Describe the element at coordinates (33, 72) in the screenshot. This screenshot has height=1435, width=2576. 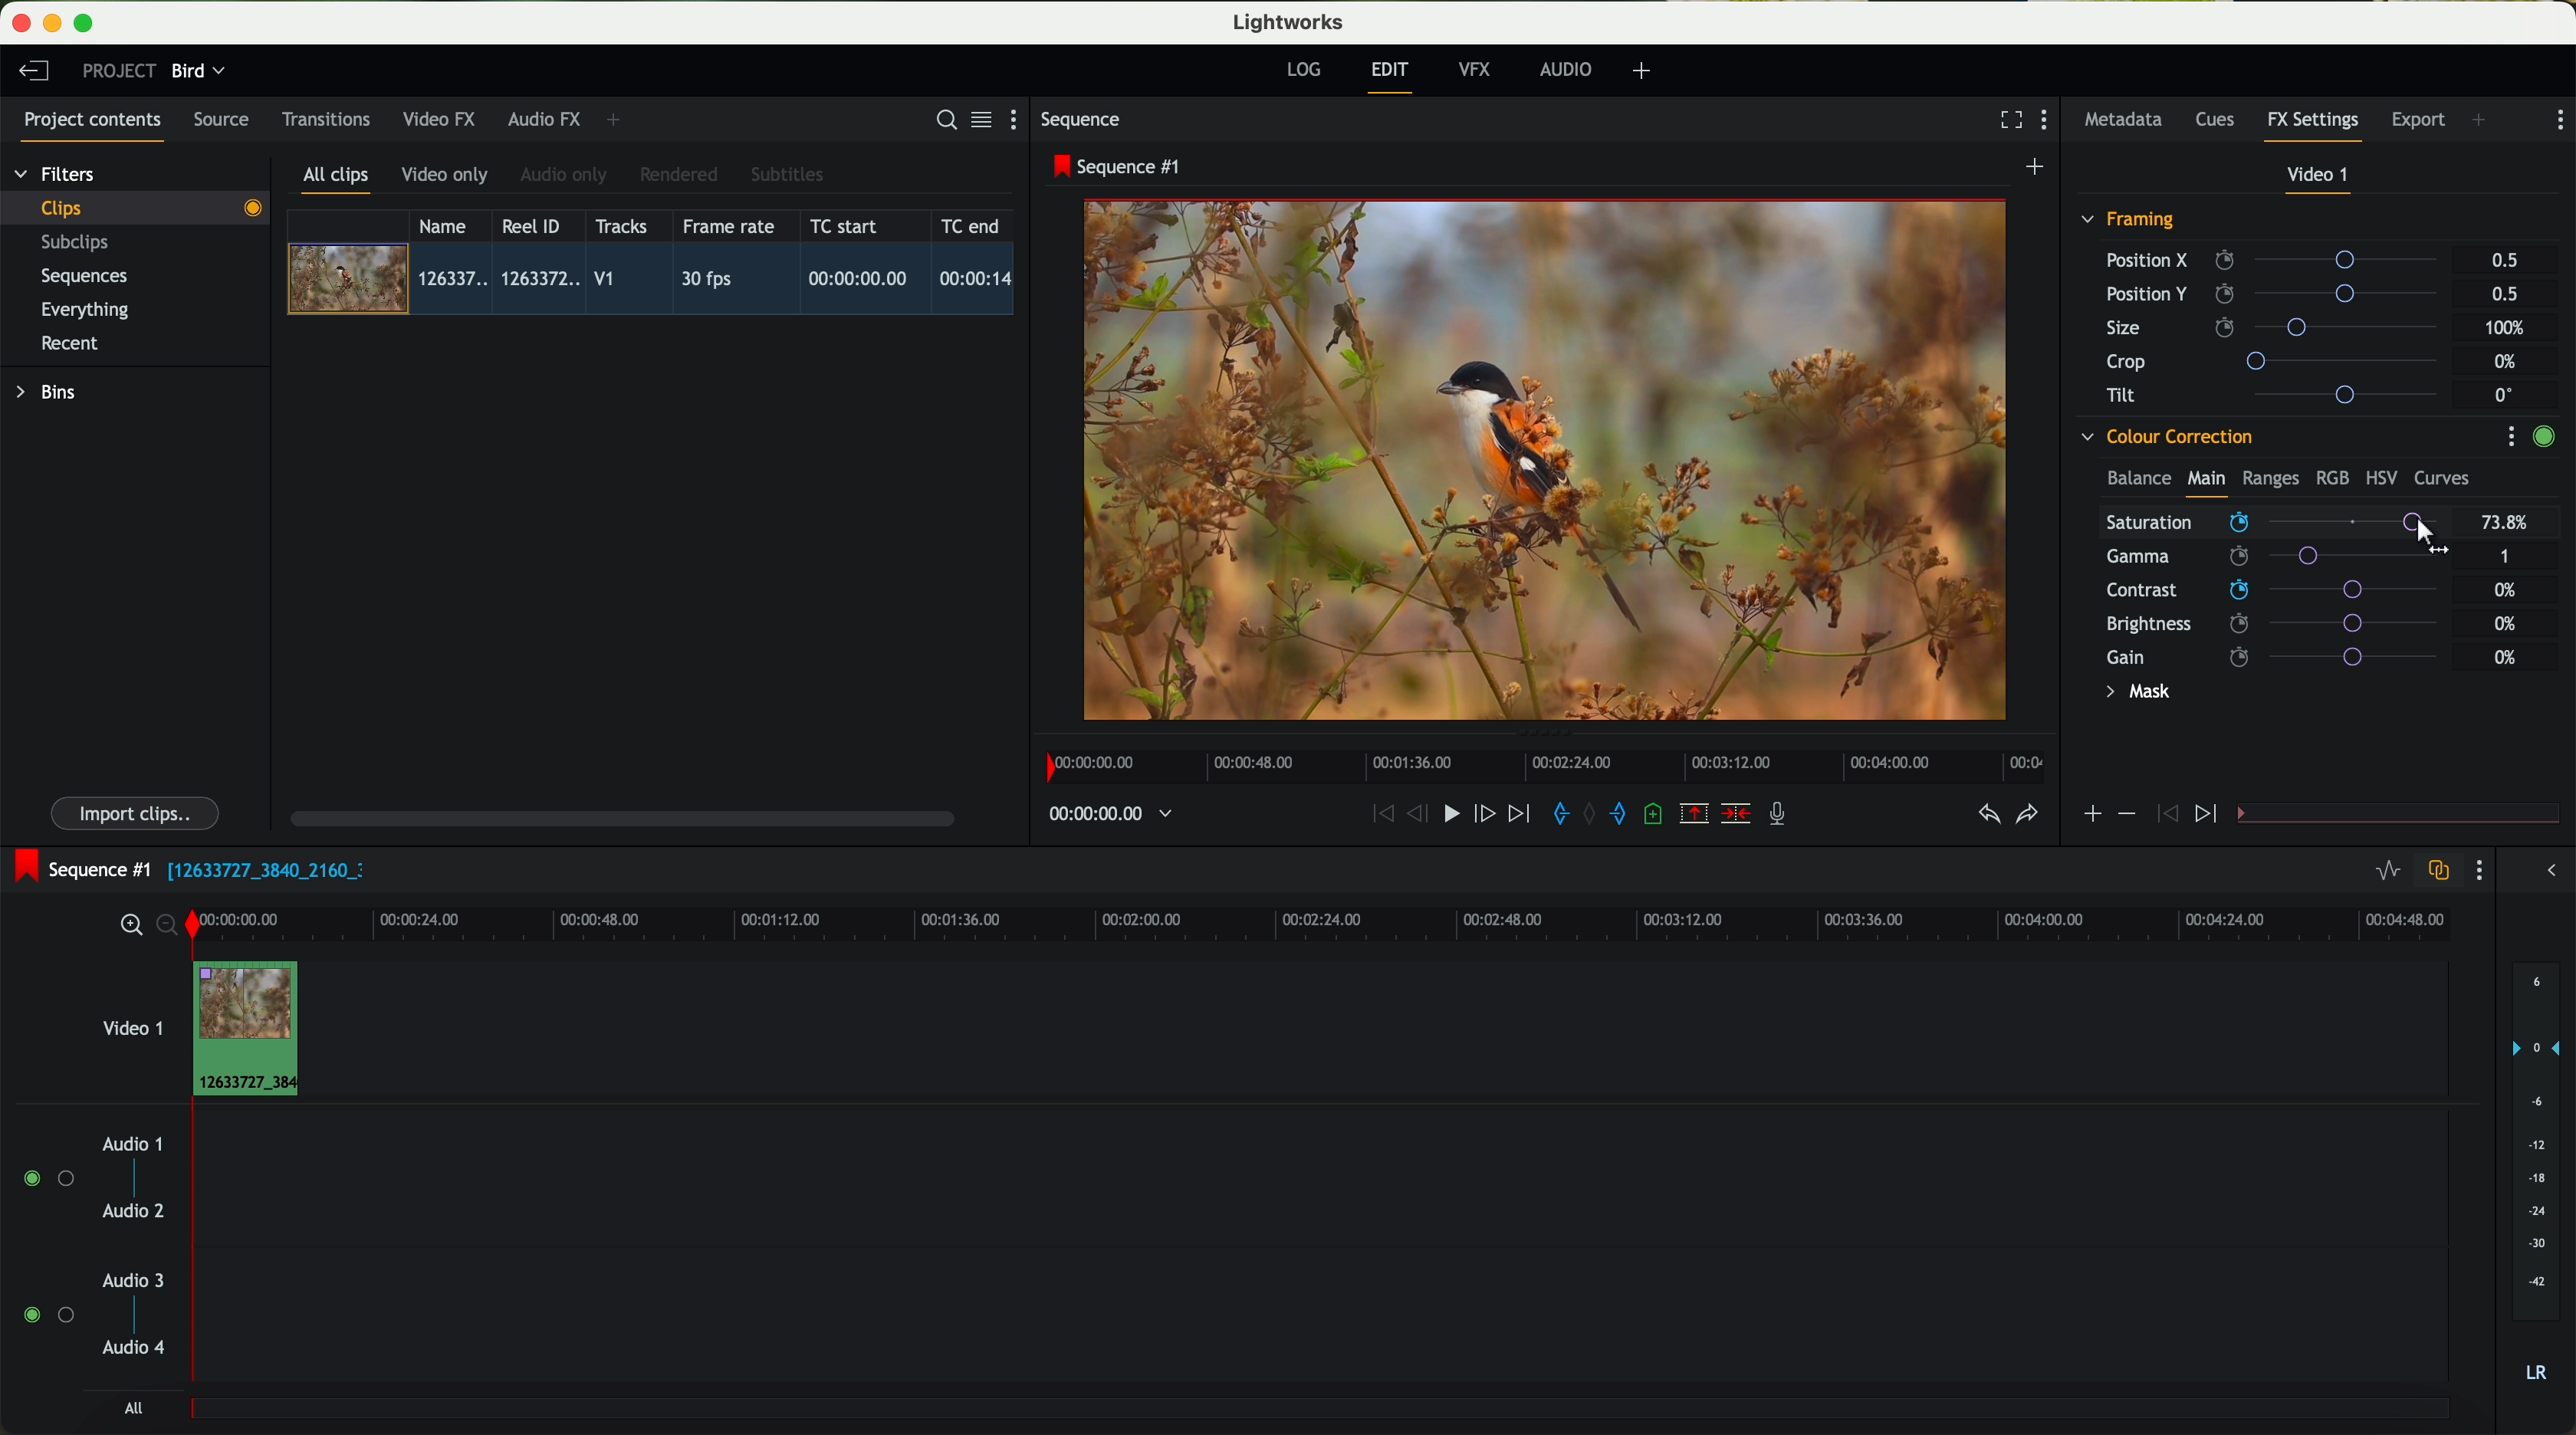
I see `leave` at that location.